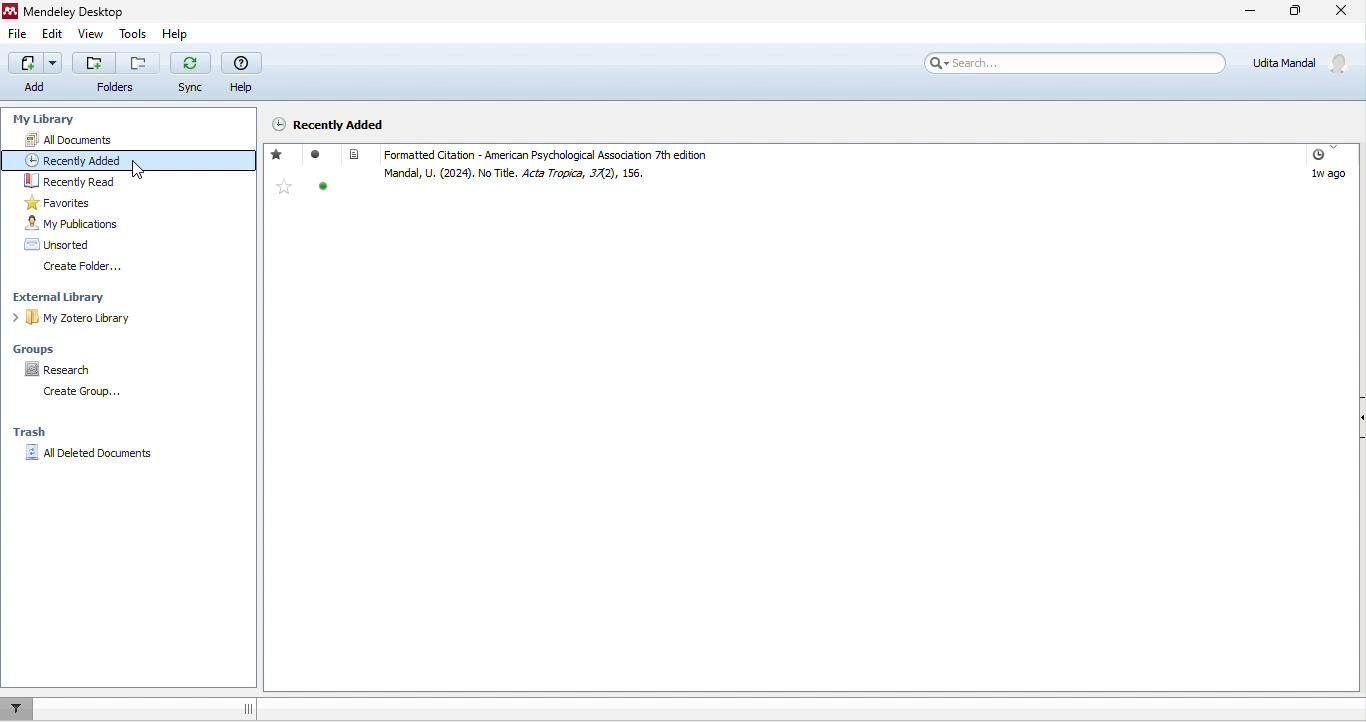 This screenshot has width=1366, height=722. Describe the element at coordinates (70, 223) in the screenshot. I see `my publication` at that location.